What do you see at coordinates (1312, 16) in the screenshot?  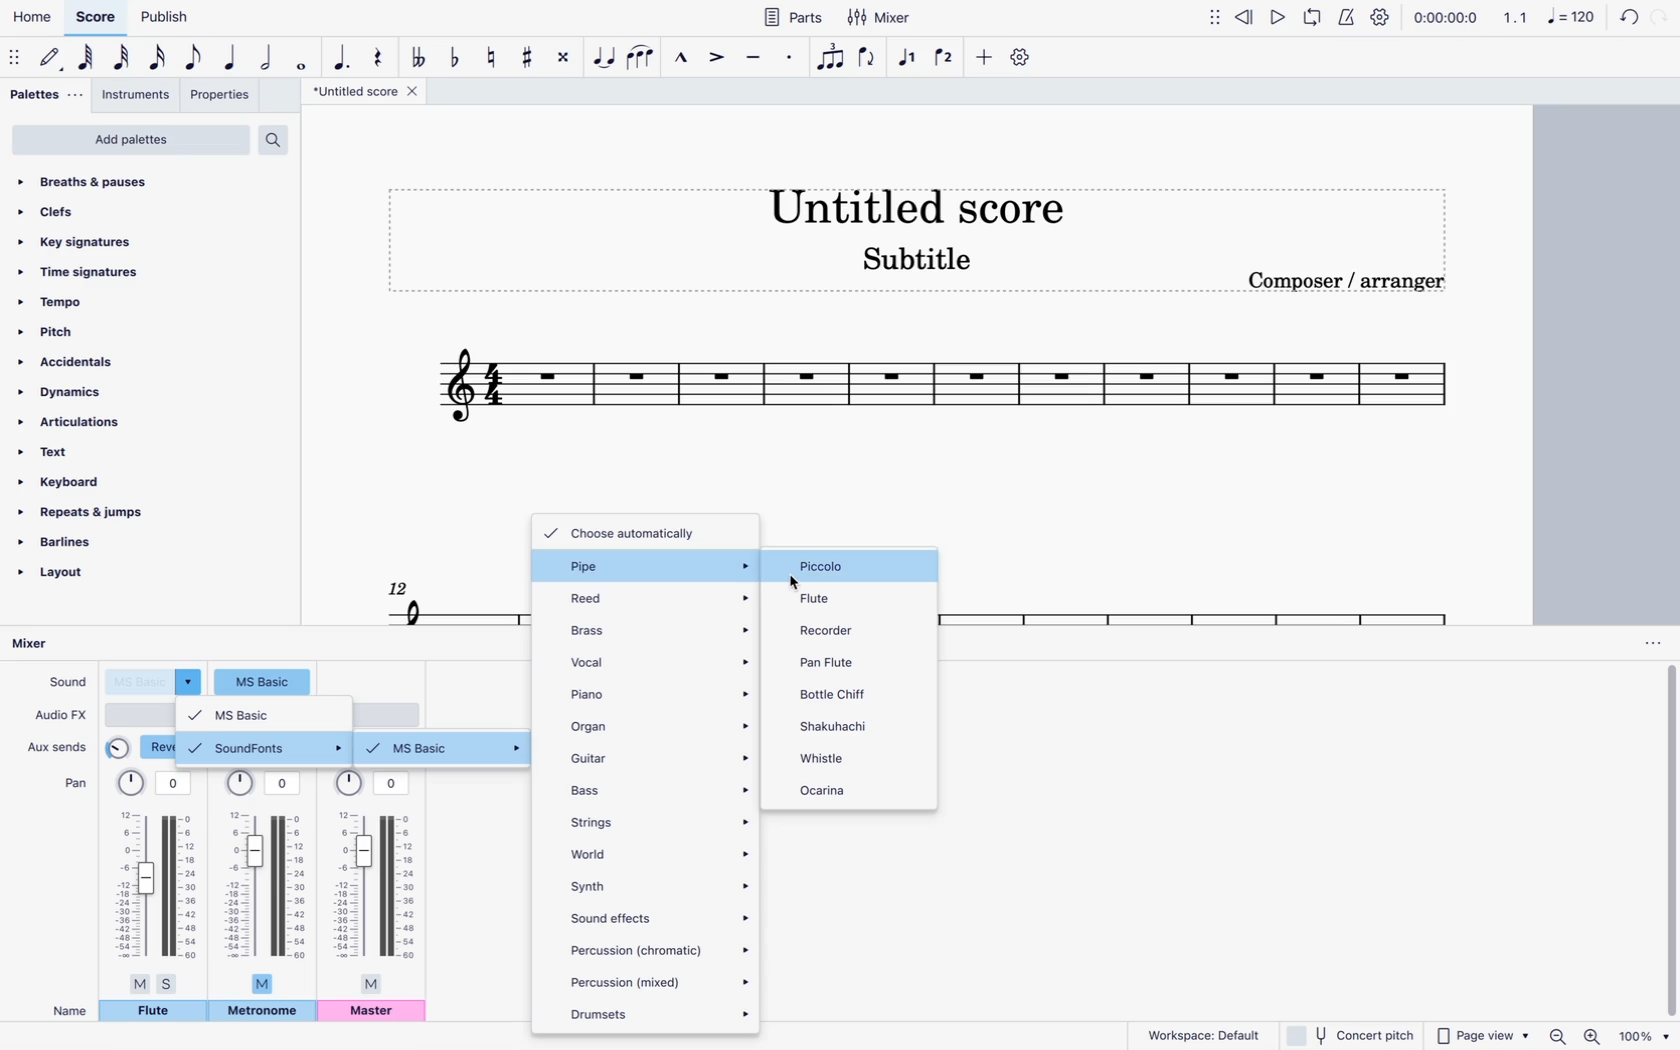 I see `loop playback` at bounding box center [1312, 16].